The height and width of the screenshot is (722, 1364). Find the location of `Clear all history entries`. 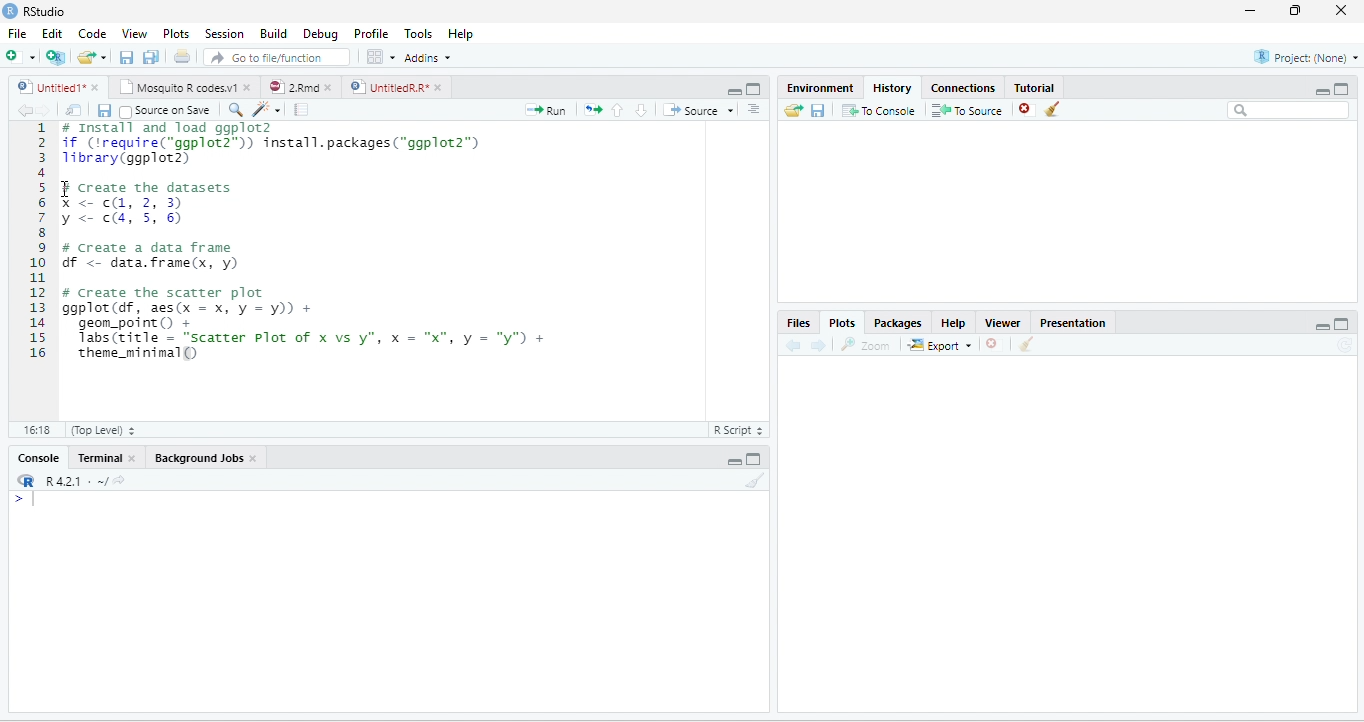

Clear all history entries is located at coordinates (1053, 109).